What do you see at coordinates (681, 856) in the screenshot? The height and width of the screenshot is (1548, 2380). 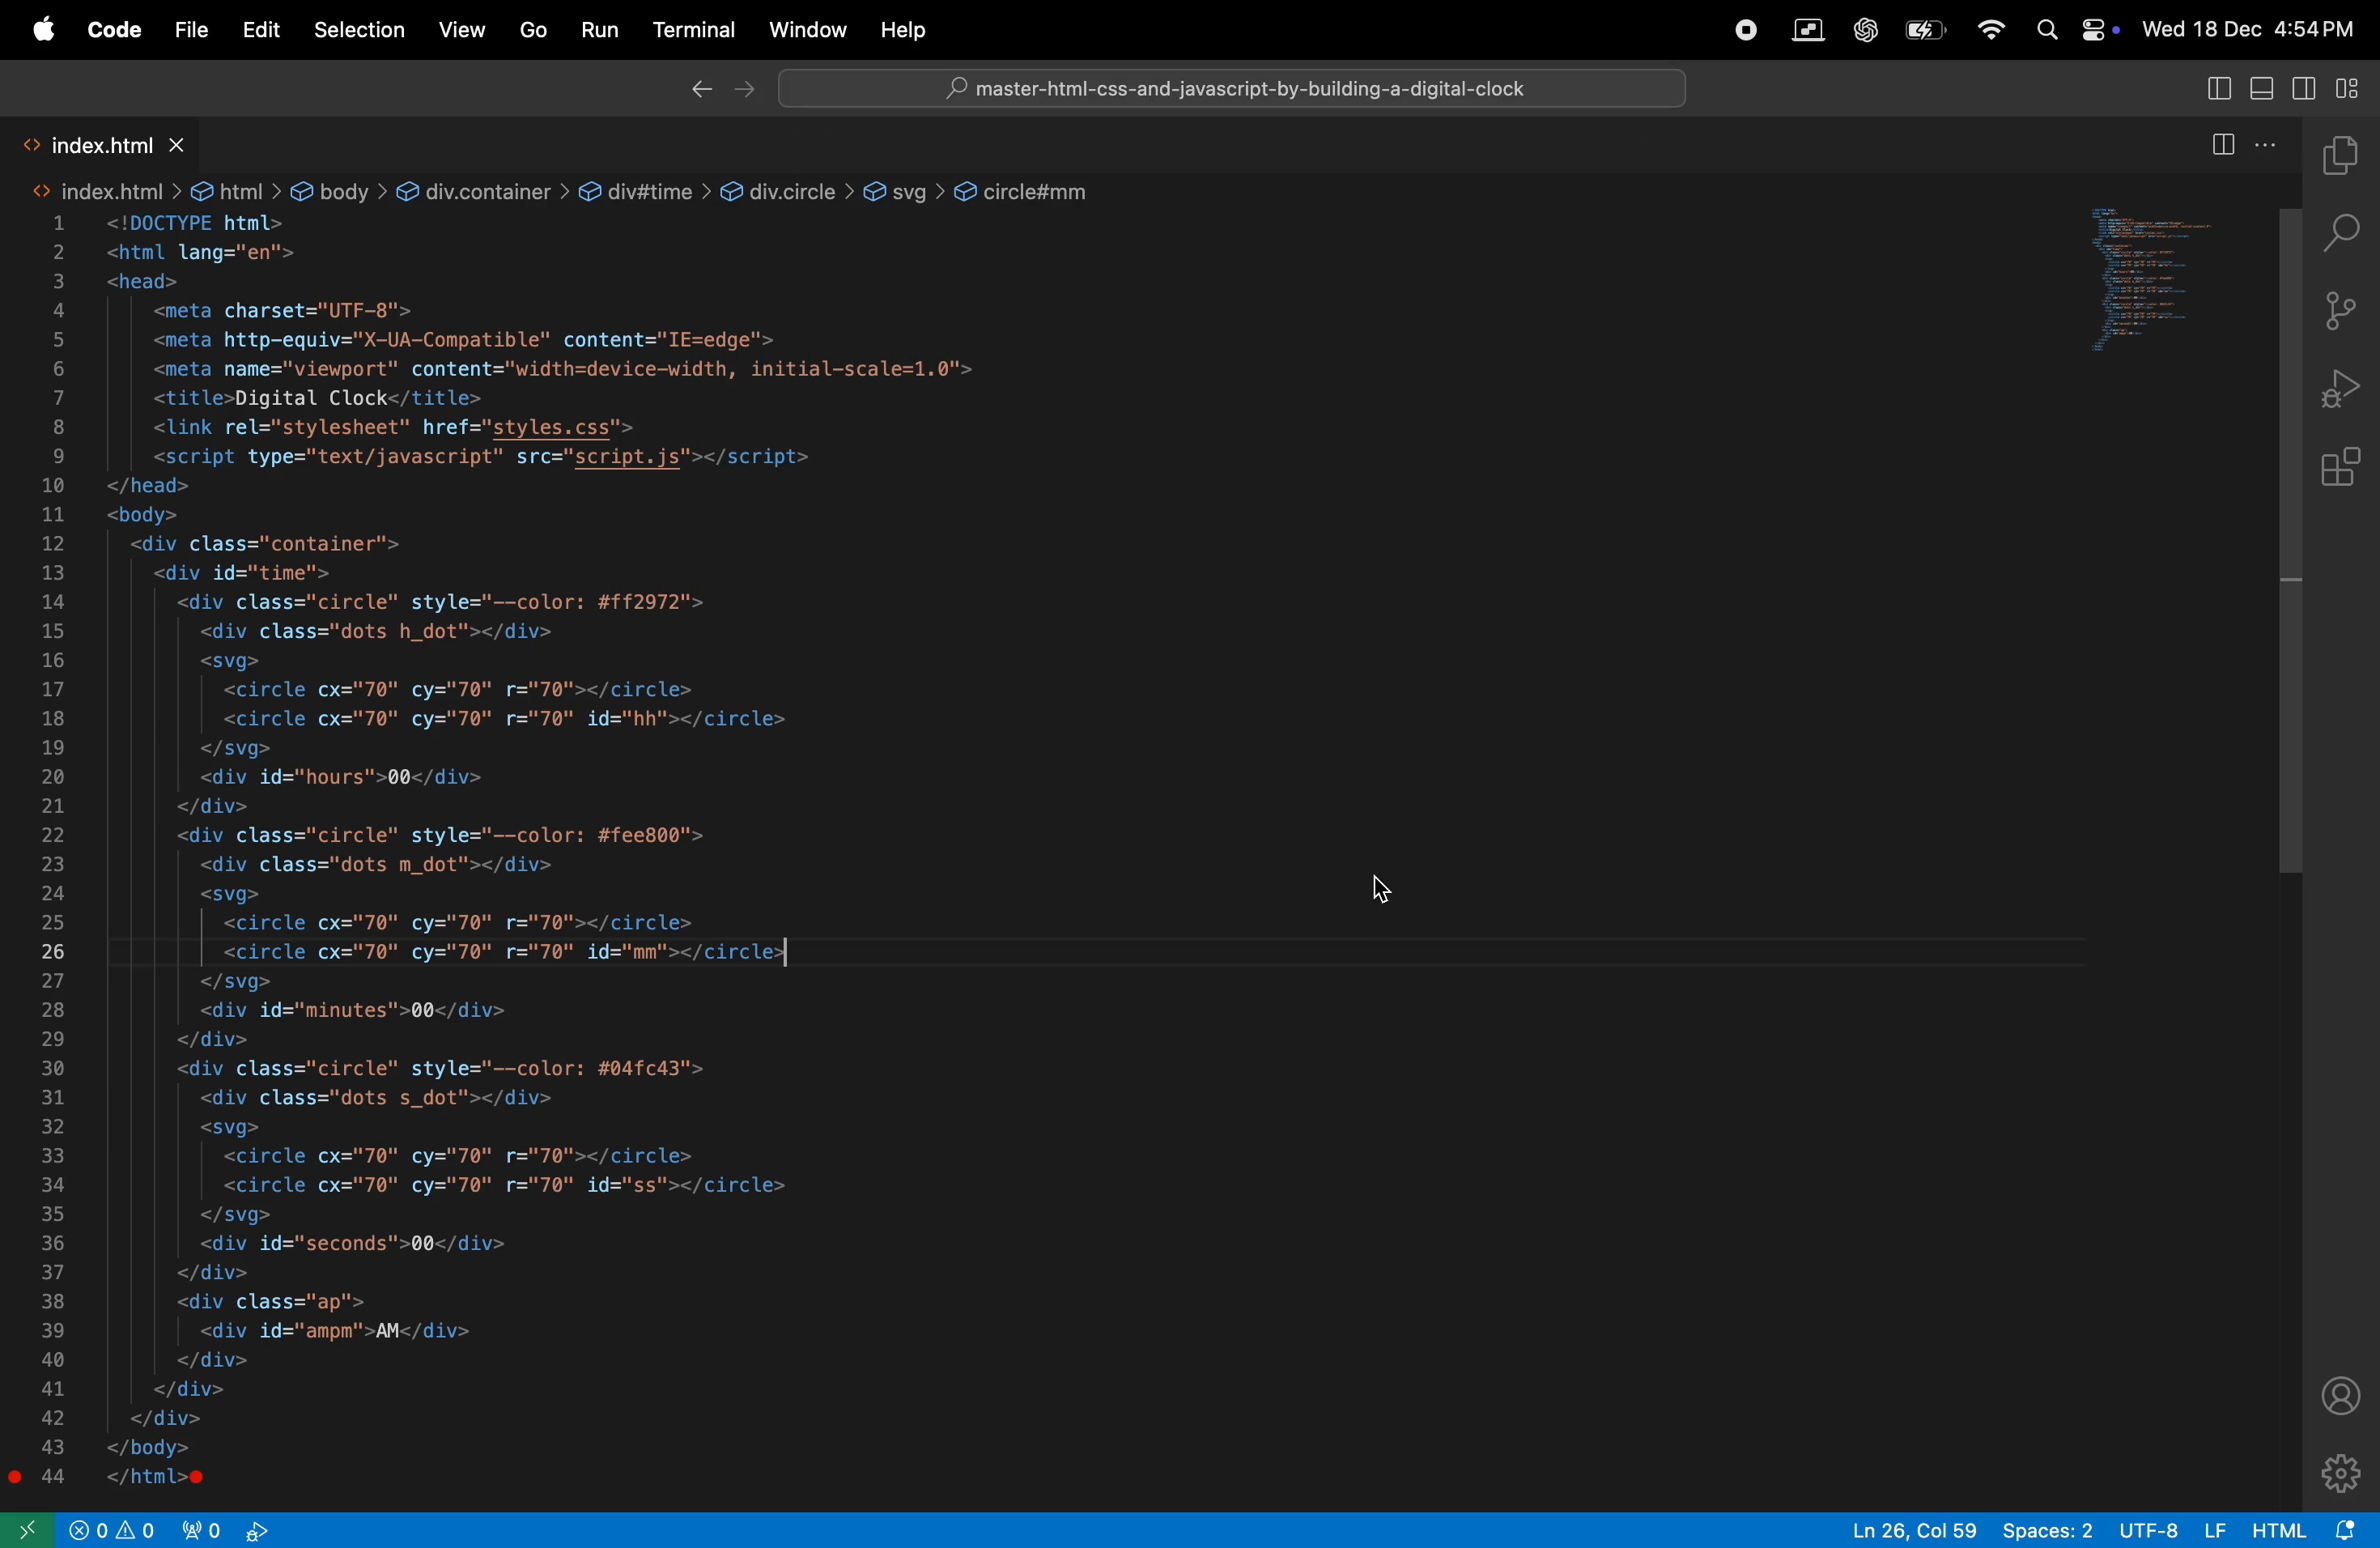 I see `<!DOCTYPE html><html lang="en"><head><meta charset="UTF-8"><meta http-equiv="X-UA-Compatible" content="IE=edge'><meta name="viewport" content="width=device-width, initial-scale=1.0"><title>Digital Clock</title><link rel="stylesheet" href="styles.css"><script type="text/javascript" src="script.js"></script></head><body><div class="container"><div id="time"><div class="circle" style="--color: #ff2972"><div class="dots h_dot"></div><svg><circle cx="70" cy="70" r="70"></circle><circle cx="70" cy="70" r="70" id="hh"></circle></svg><div id="hours">00</div></div><div class="circle" style="--color: #fee800"><div class="dots m_dot"></div><svg><circle cx="70" cy="70" r="70"></circle><circle cx="70" cy="70" r="70" id="mm"></circle></svg><div id="minutes">00</div></div><div class="circle" style="--color: #04fc43"><div class="dots s_dot"></div><svg><circle cx="70" cy="70" r="70"></circle><circle cx="70" cy="70" r="70" id="ss"></circle></svg><div id="seconds">00</div></div><div class="ap"><div id="ampm">AM</div></div></div></div></body></html>` at bounding box center [681, 856].